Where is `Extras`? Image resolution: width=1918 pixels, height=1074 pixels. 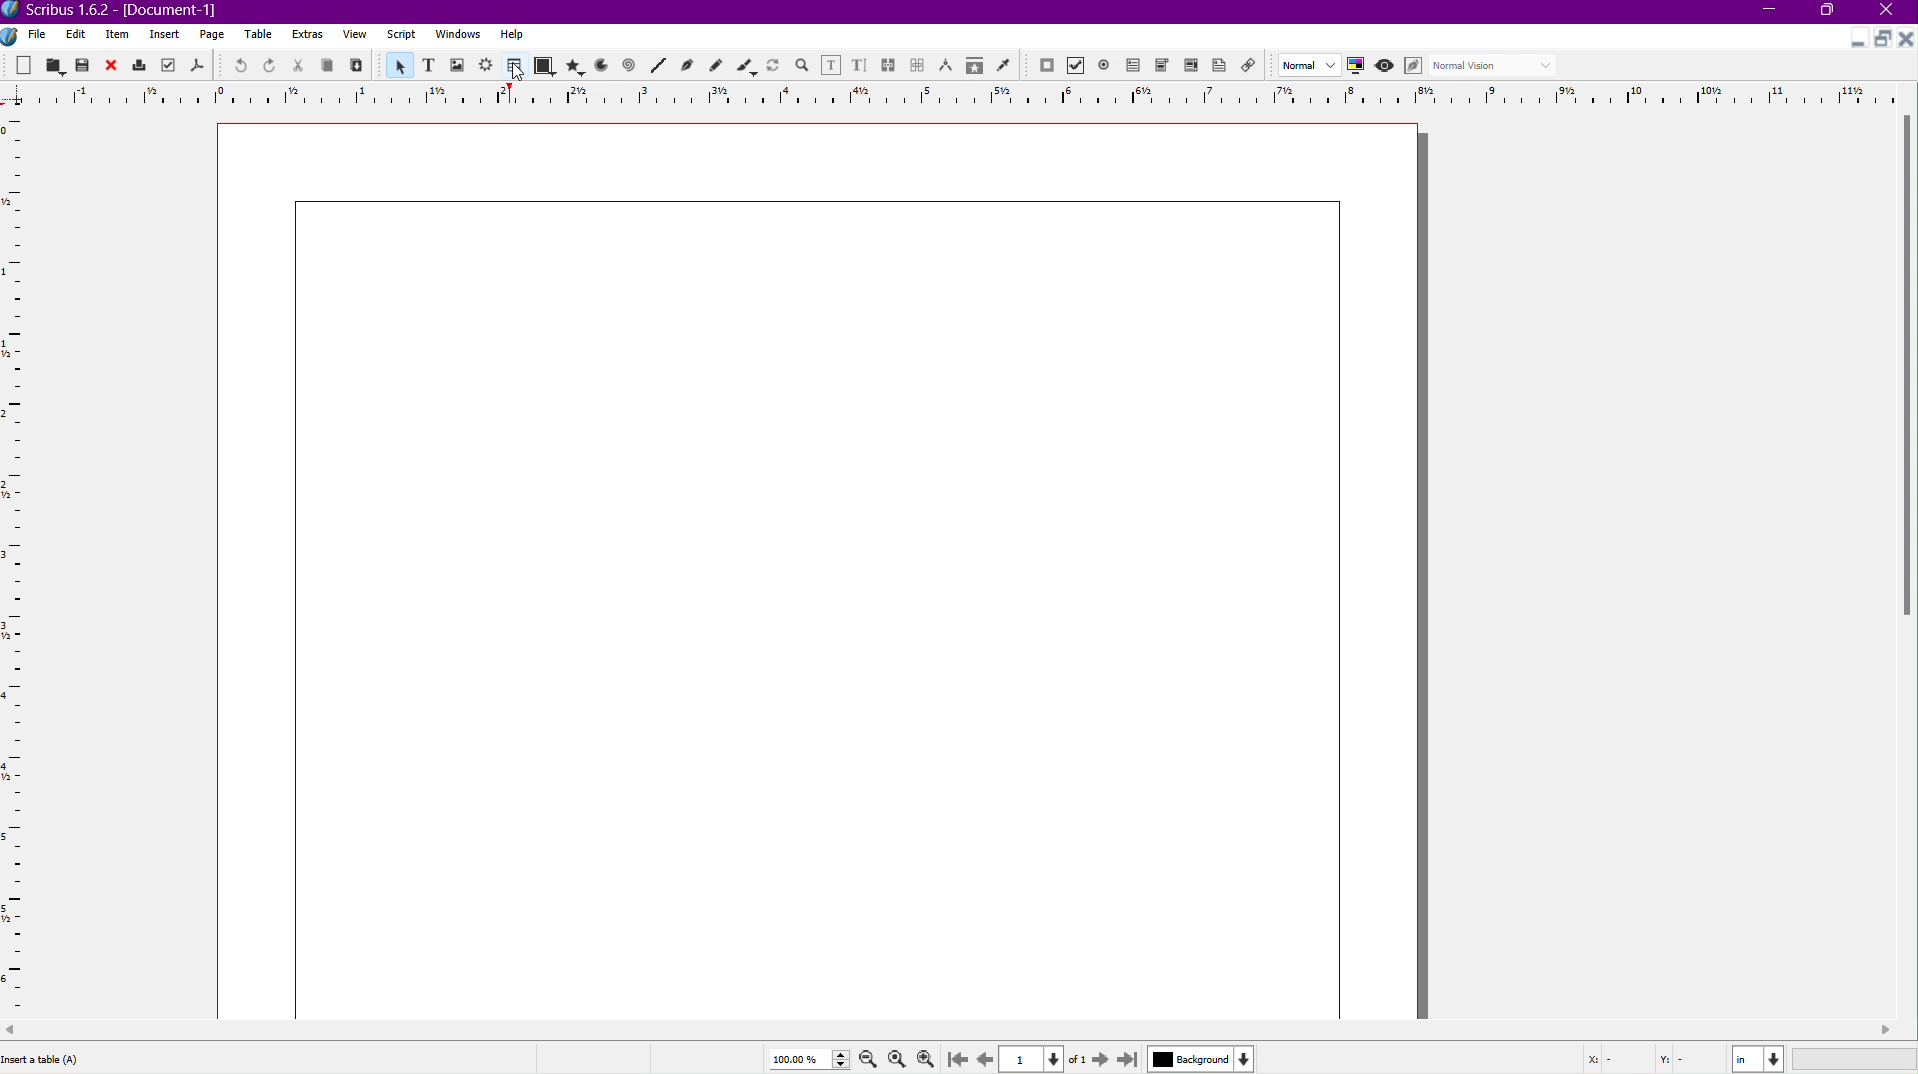 Extras is located at coordinates (309, 35).